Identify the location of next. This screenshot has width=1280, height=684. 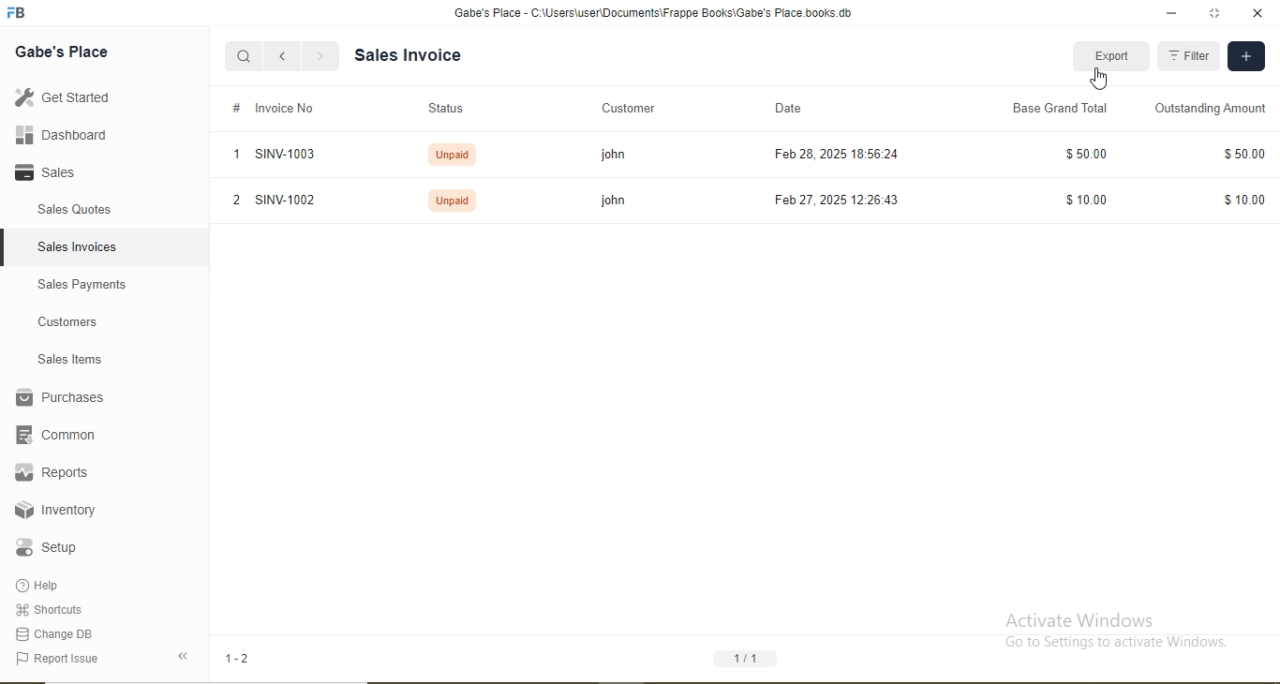
(320, 57).